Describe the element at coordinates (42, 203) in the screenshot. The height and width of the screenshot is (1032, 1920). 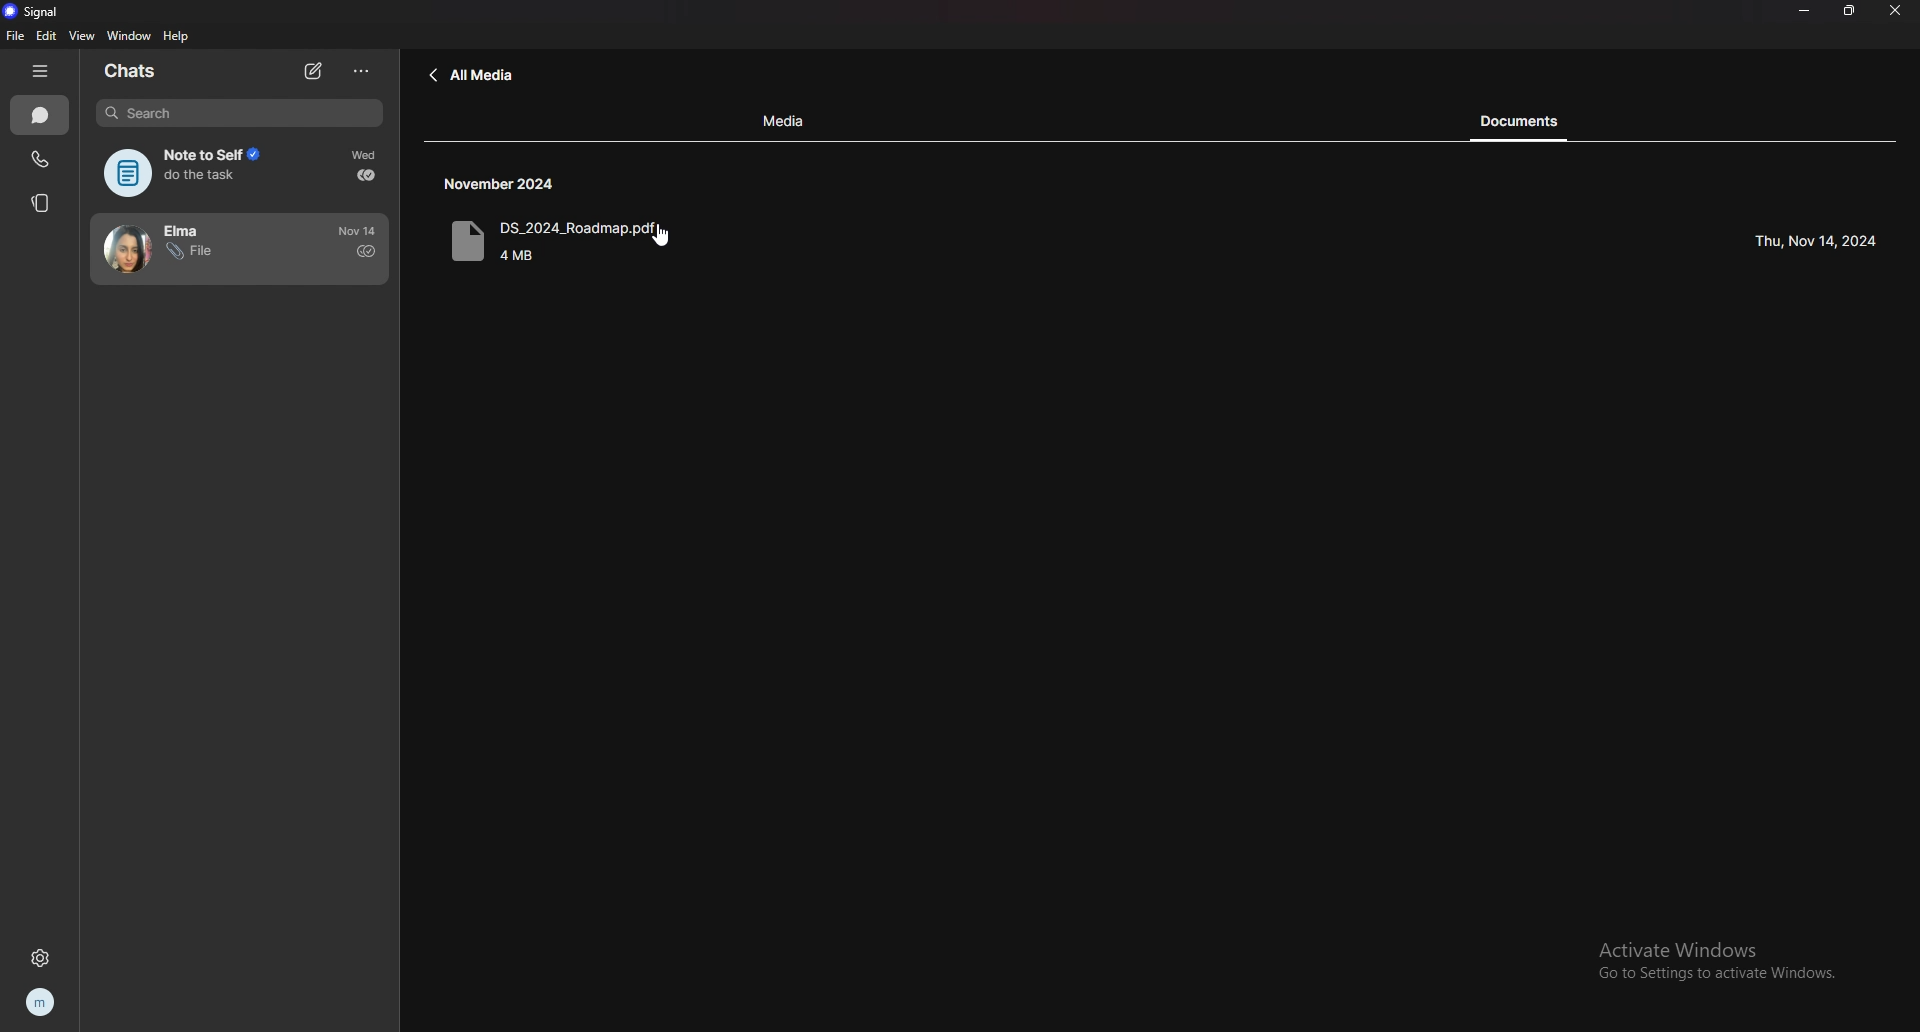
I see `stories` at that location.